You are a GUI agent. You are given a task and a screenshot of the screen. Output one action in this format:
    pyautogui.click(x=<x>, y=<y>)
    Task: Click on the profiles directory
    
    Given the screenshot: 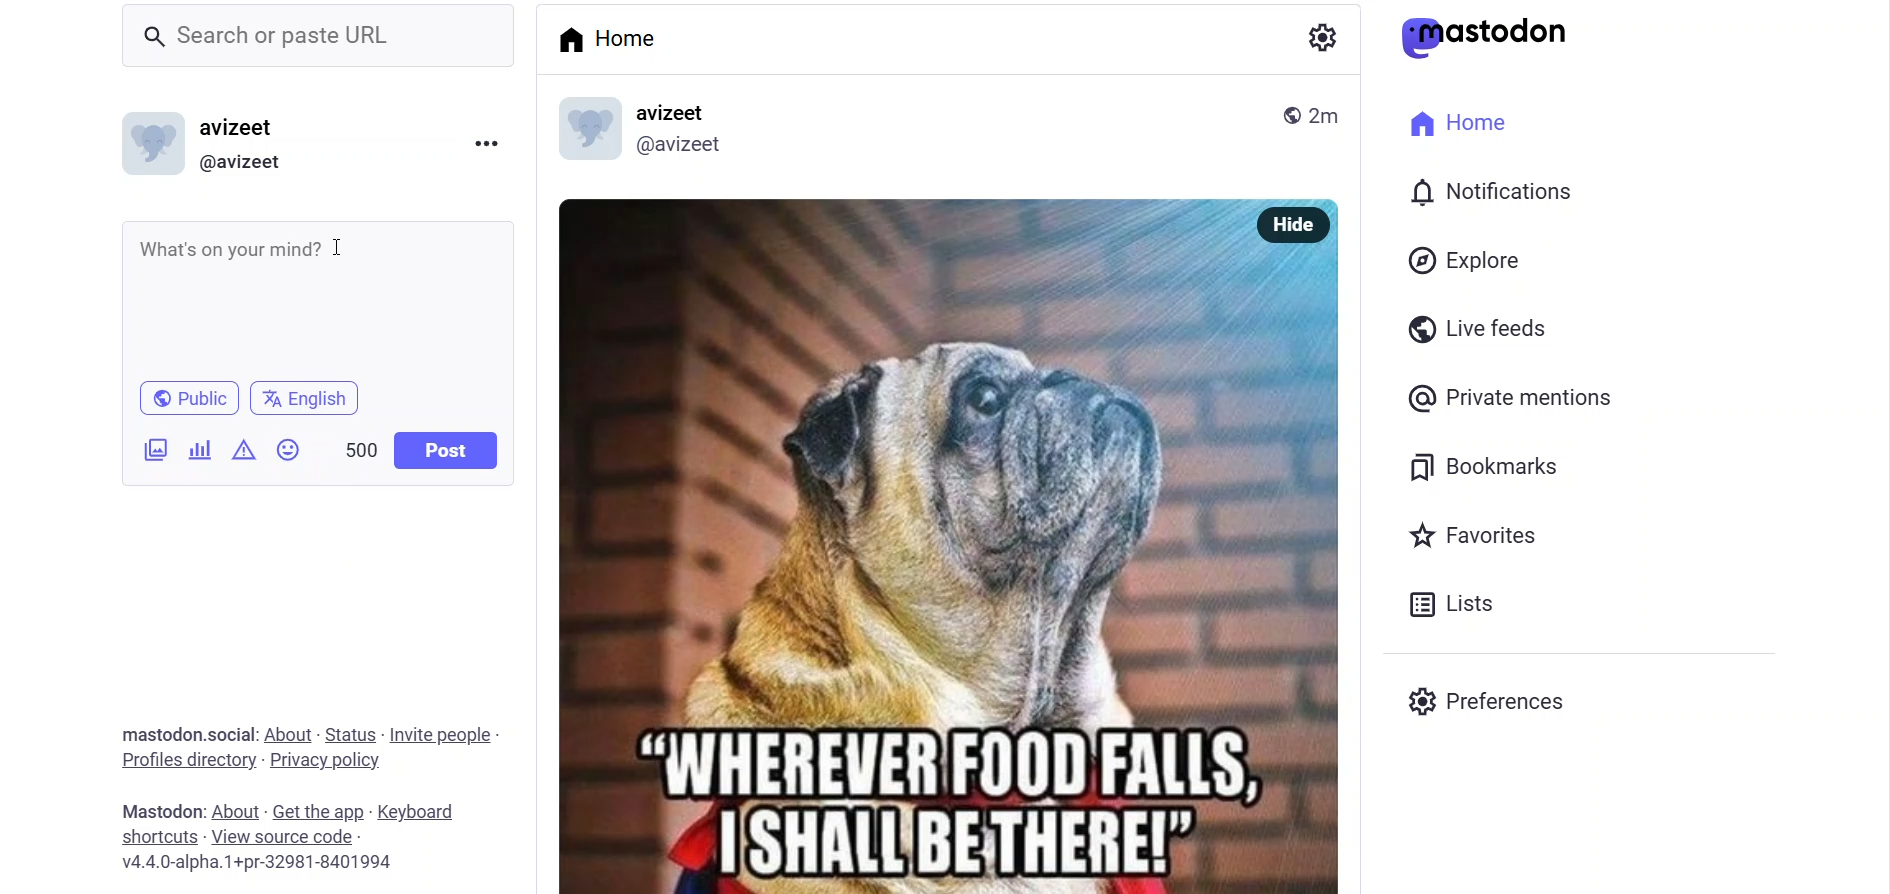 What is the action you would take?
    pyautogui.click(x=183, y=759)
    